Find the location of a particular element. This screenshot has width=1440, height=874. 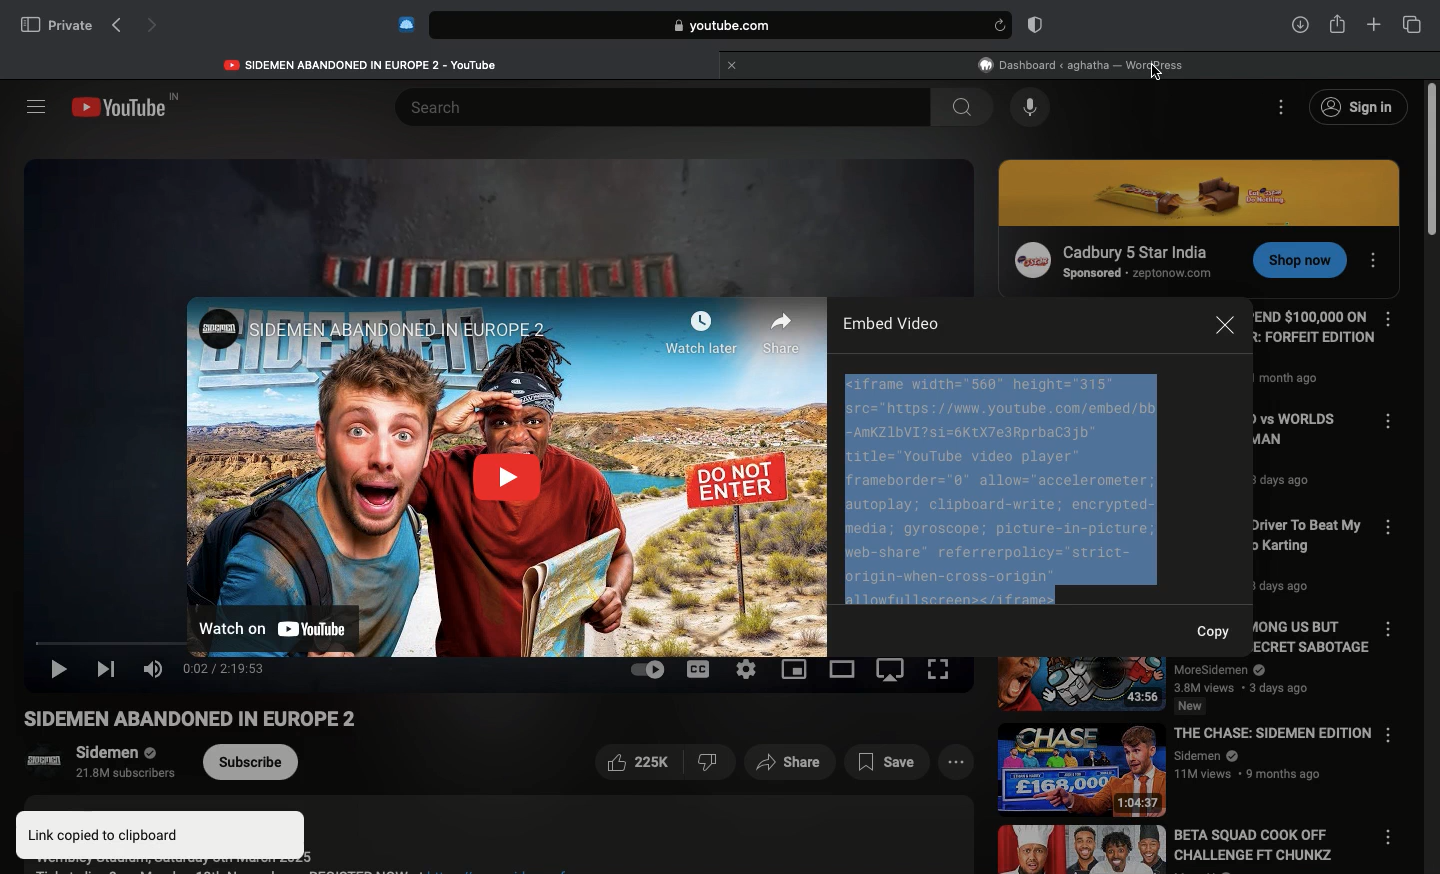

refresh is located at coordinates (998, 25).